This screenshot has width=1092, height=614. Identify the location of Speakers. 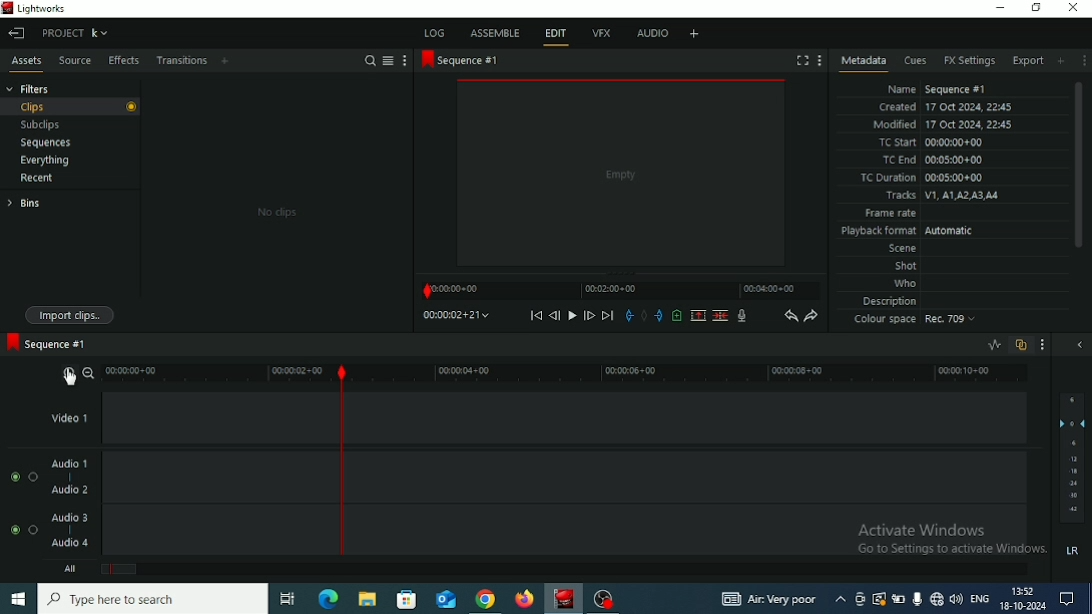
(956, 598).